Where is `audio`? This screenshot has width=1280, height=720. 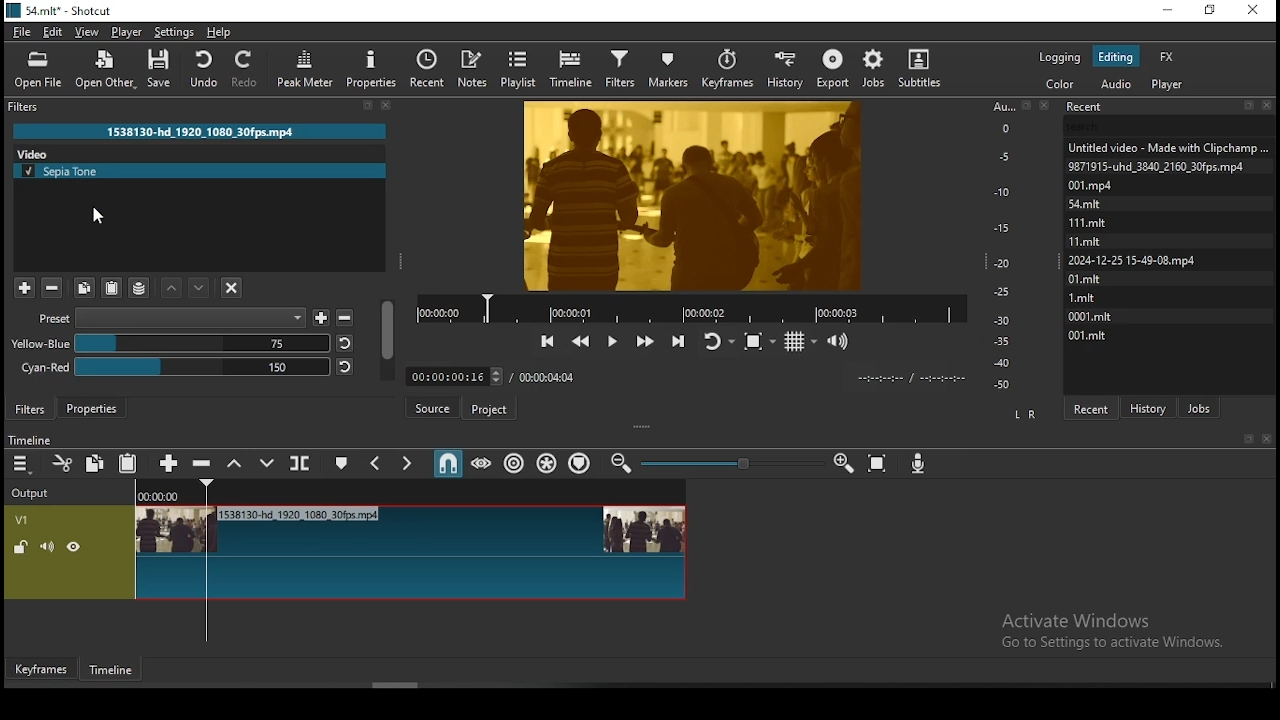
audio is located at coordinates (1116, 84).